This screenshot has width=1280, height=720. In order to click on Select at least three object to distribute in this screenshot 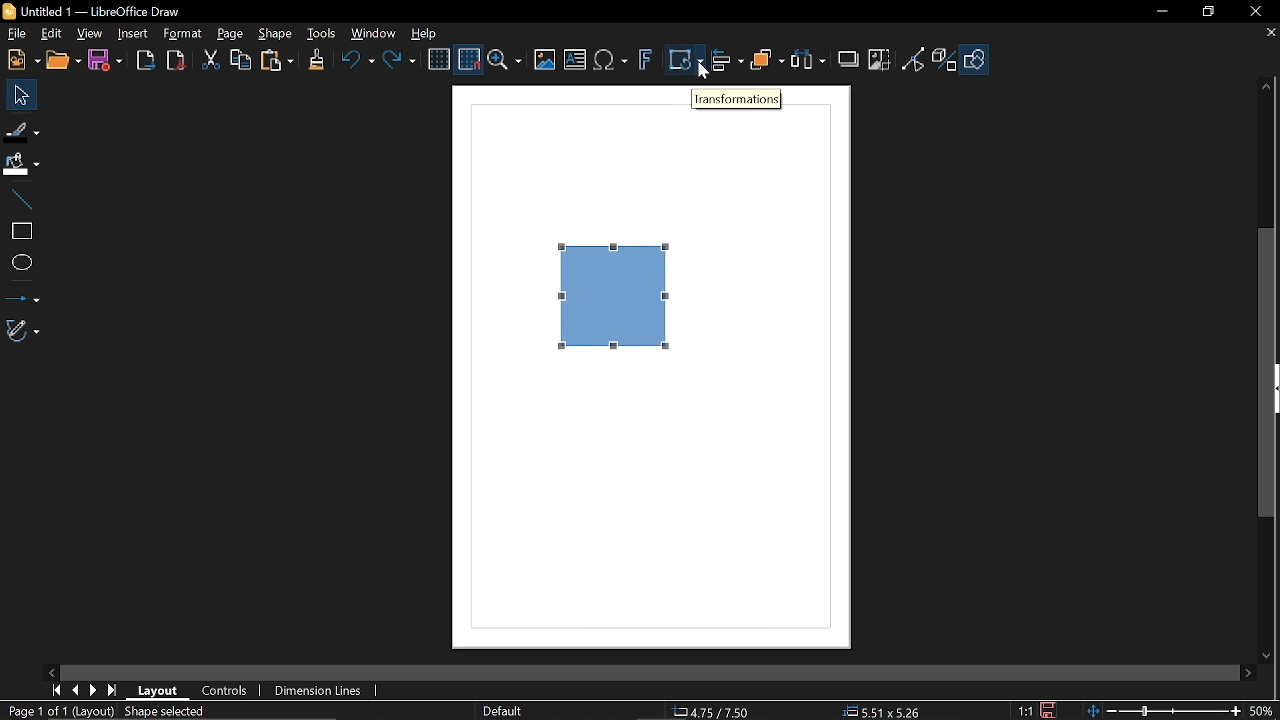, I will do `click(809, 62)`.